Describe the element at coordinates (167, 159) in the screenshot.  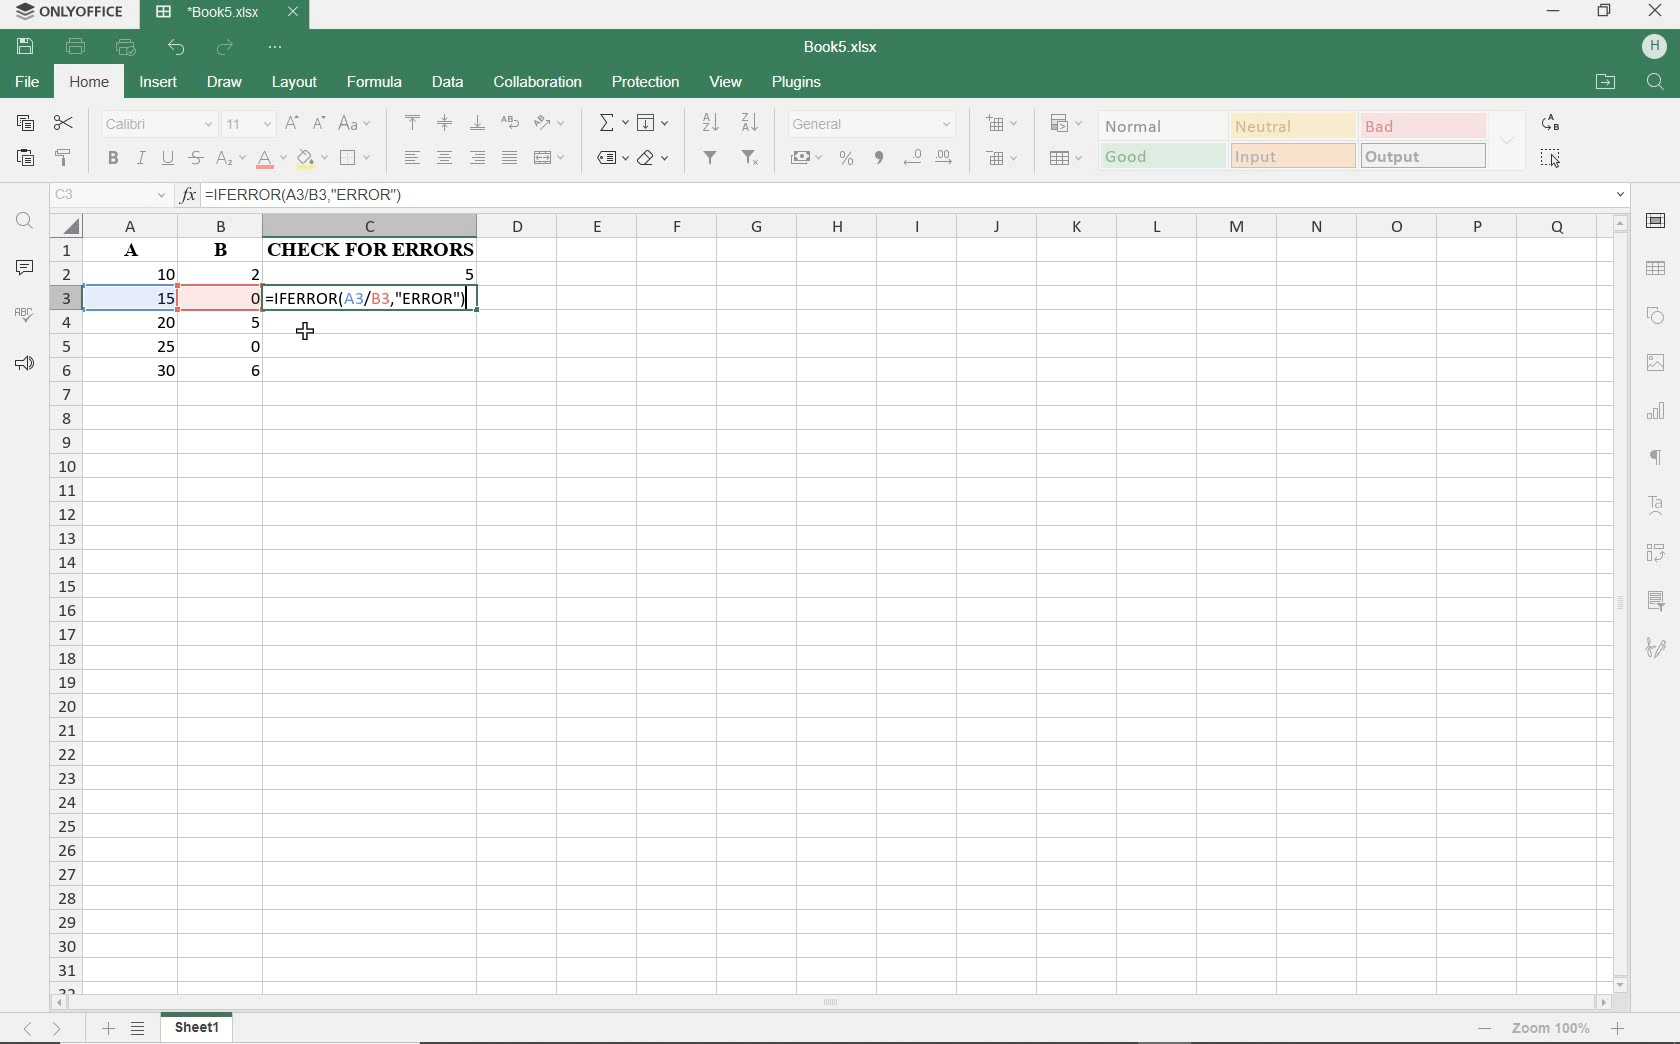
I see `UNDERLINE` at that location.